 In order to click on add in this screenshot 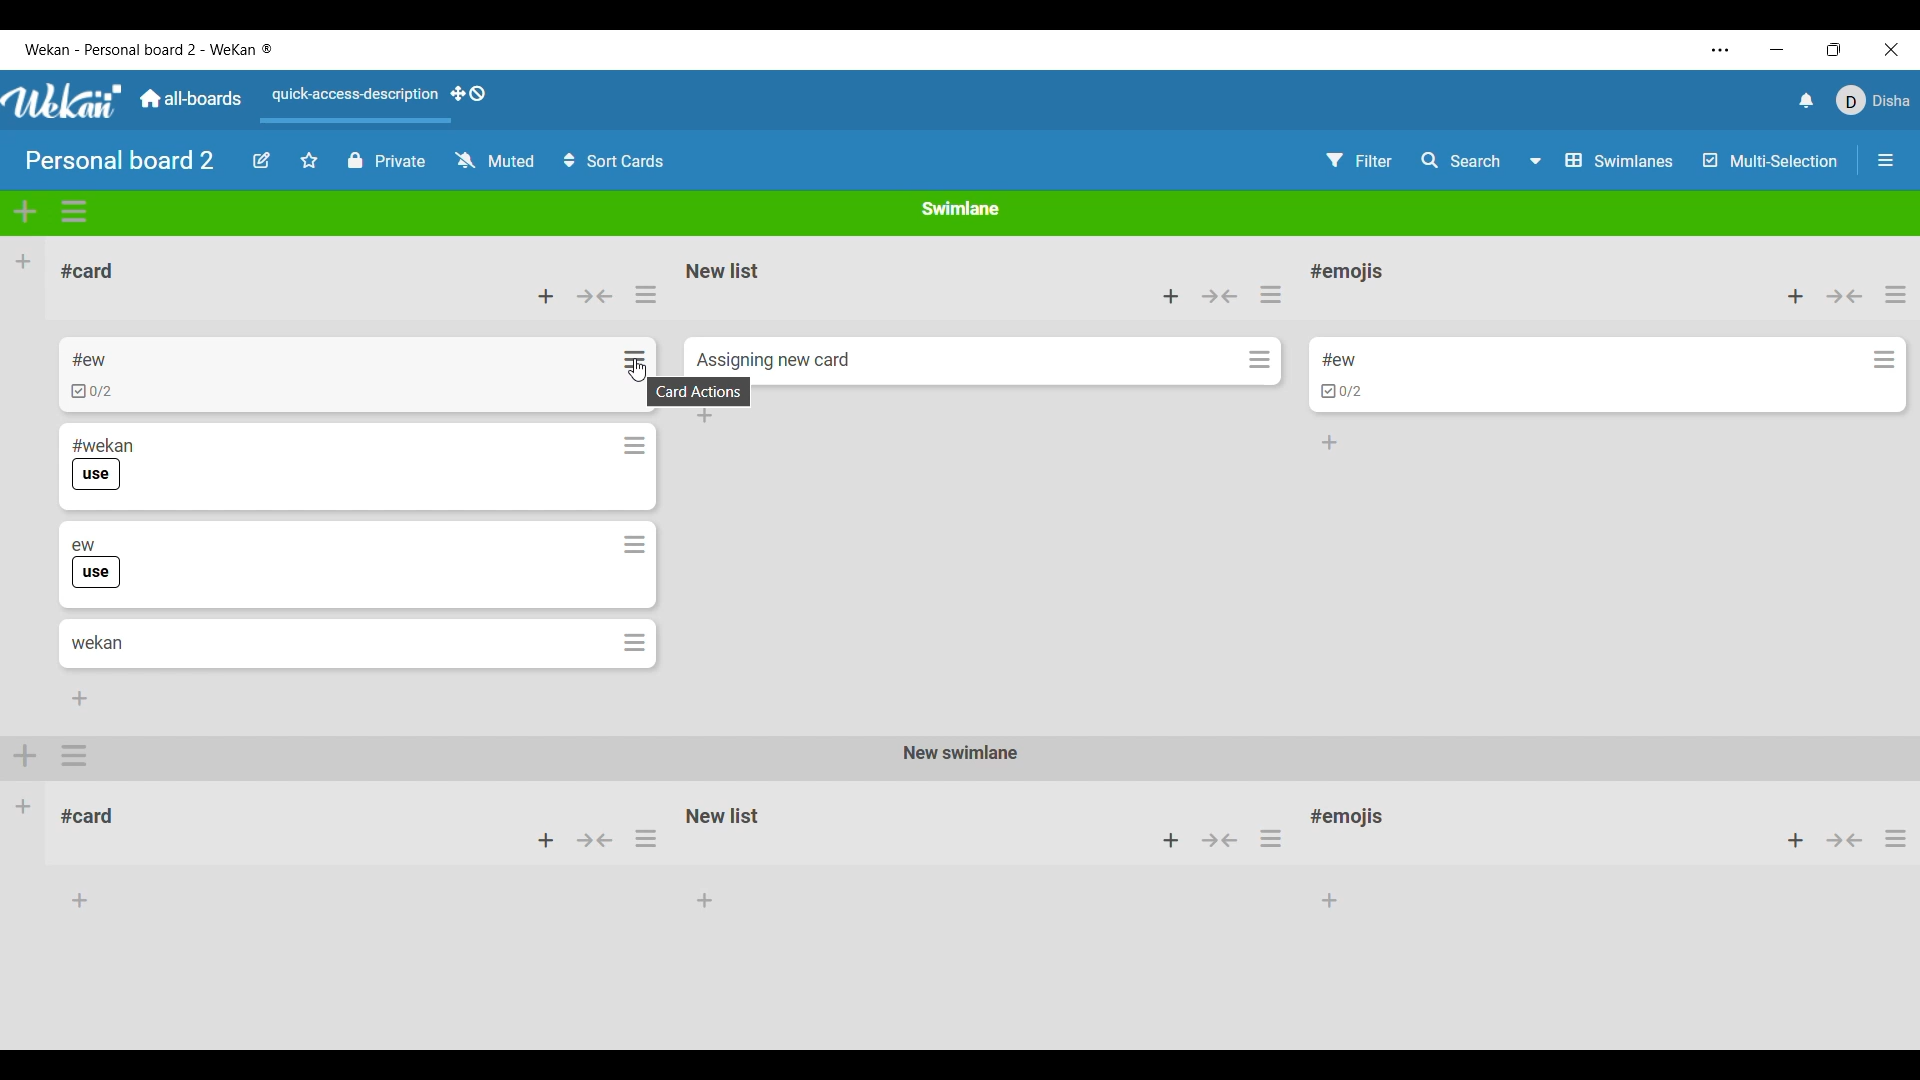, I will do `click(26, 753)`.